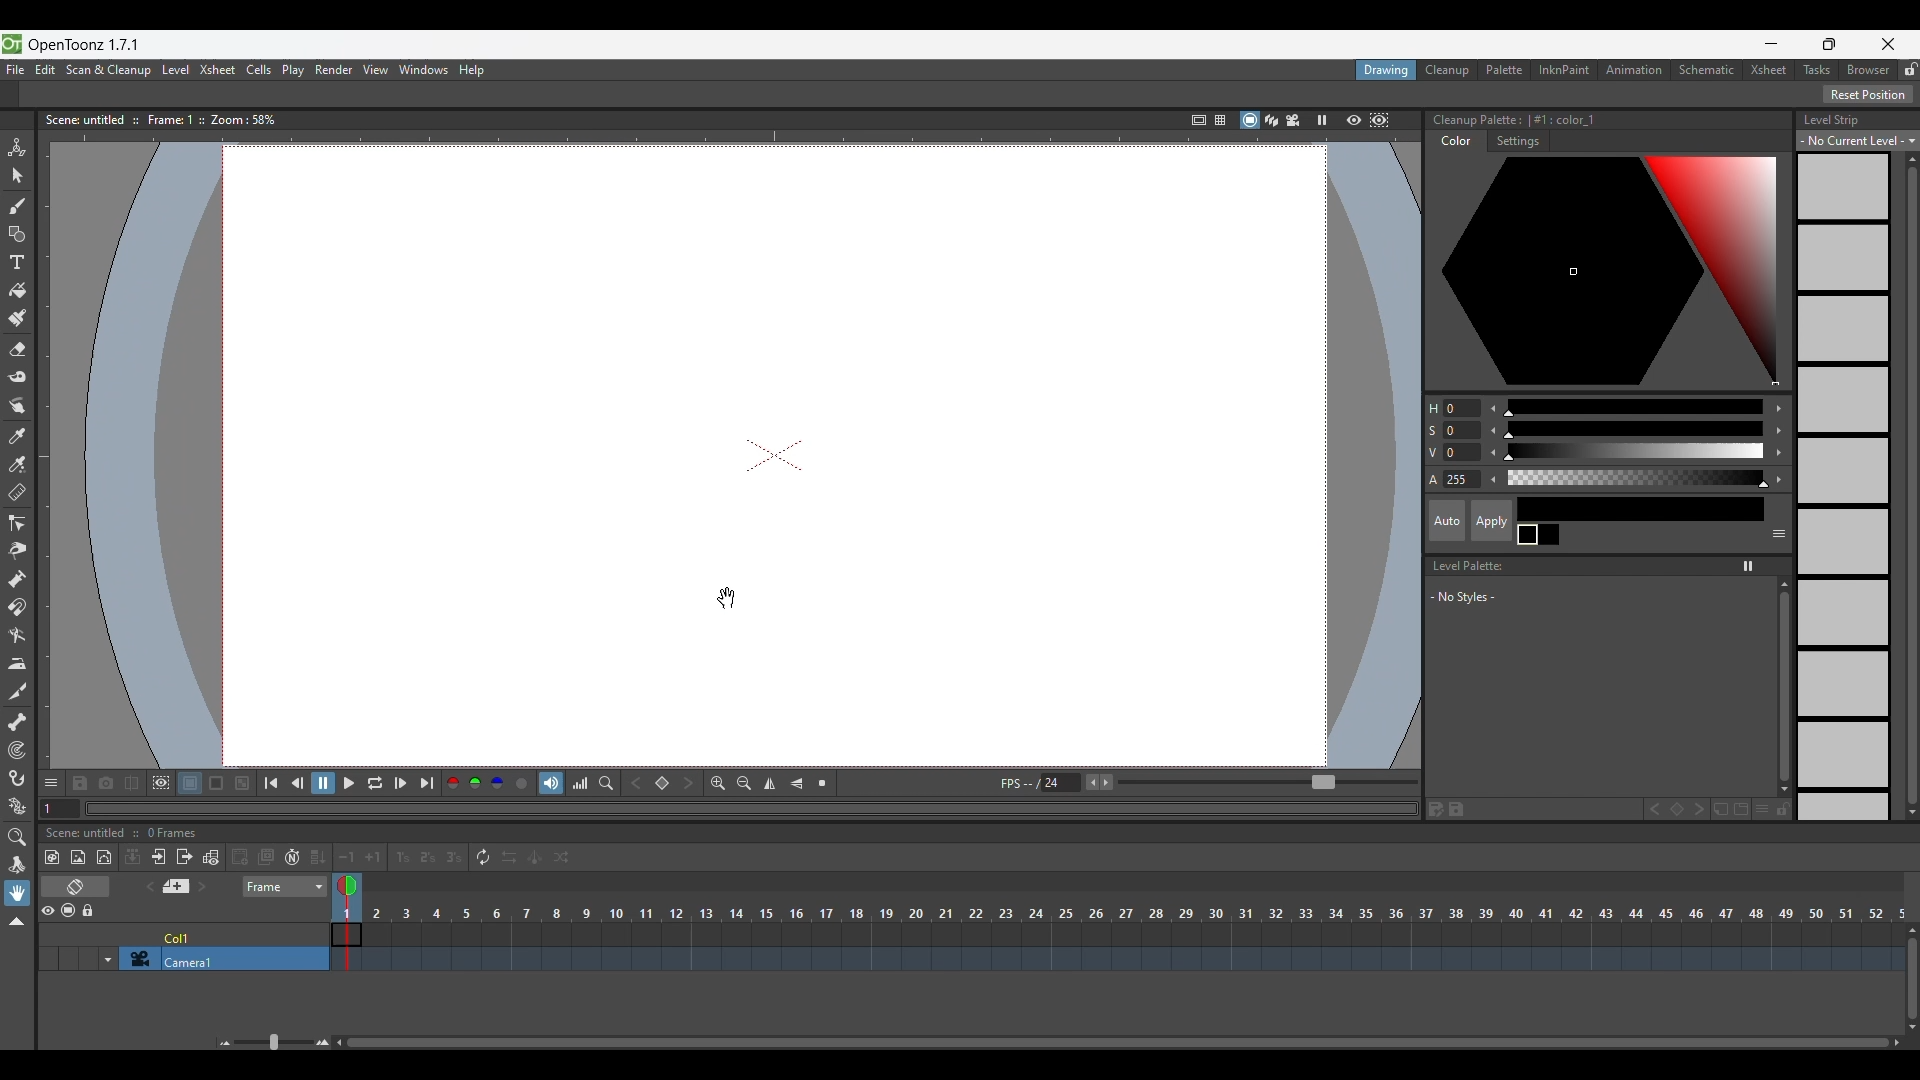  Describe the element at coordinates (1887, 44) in the screenshot. I see `Close interface` at that location.